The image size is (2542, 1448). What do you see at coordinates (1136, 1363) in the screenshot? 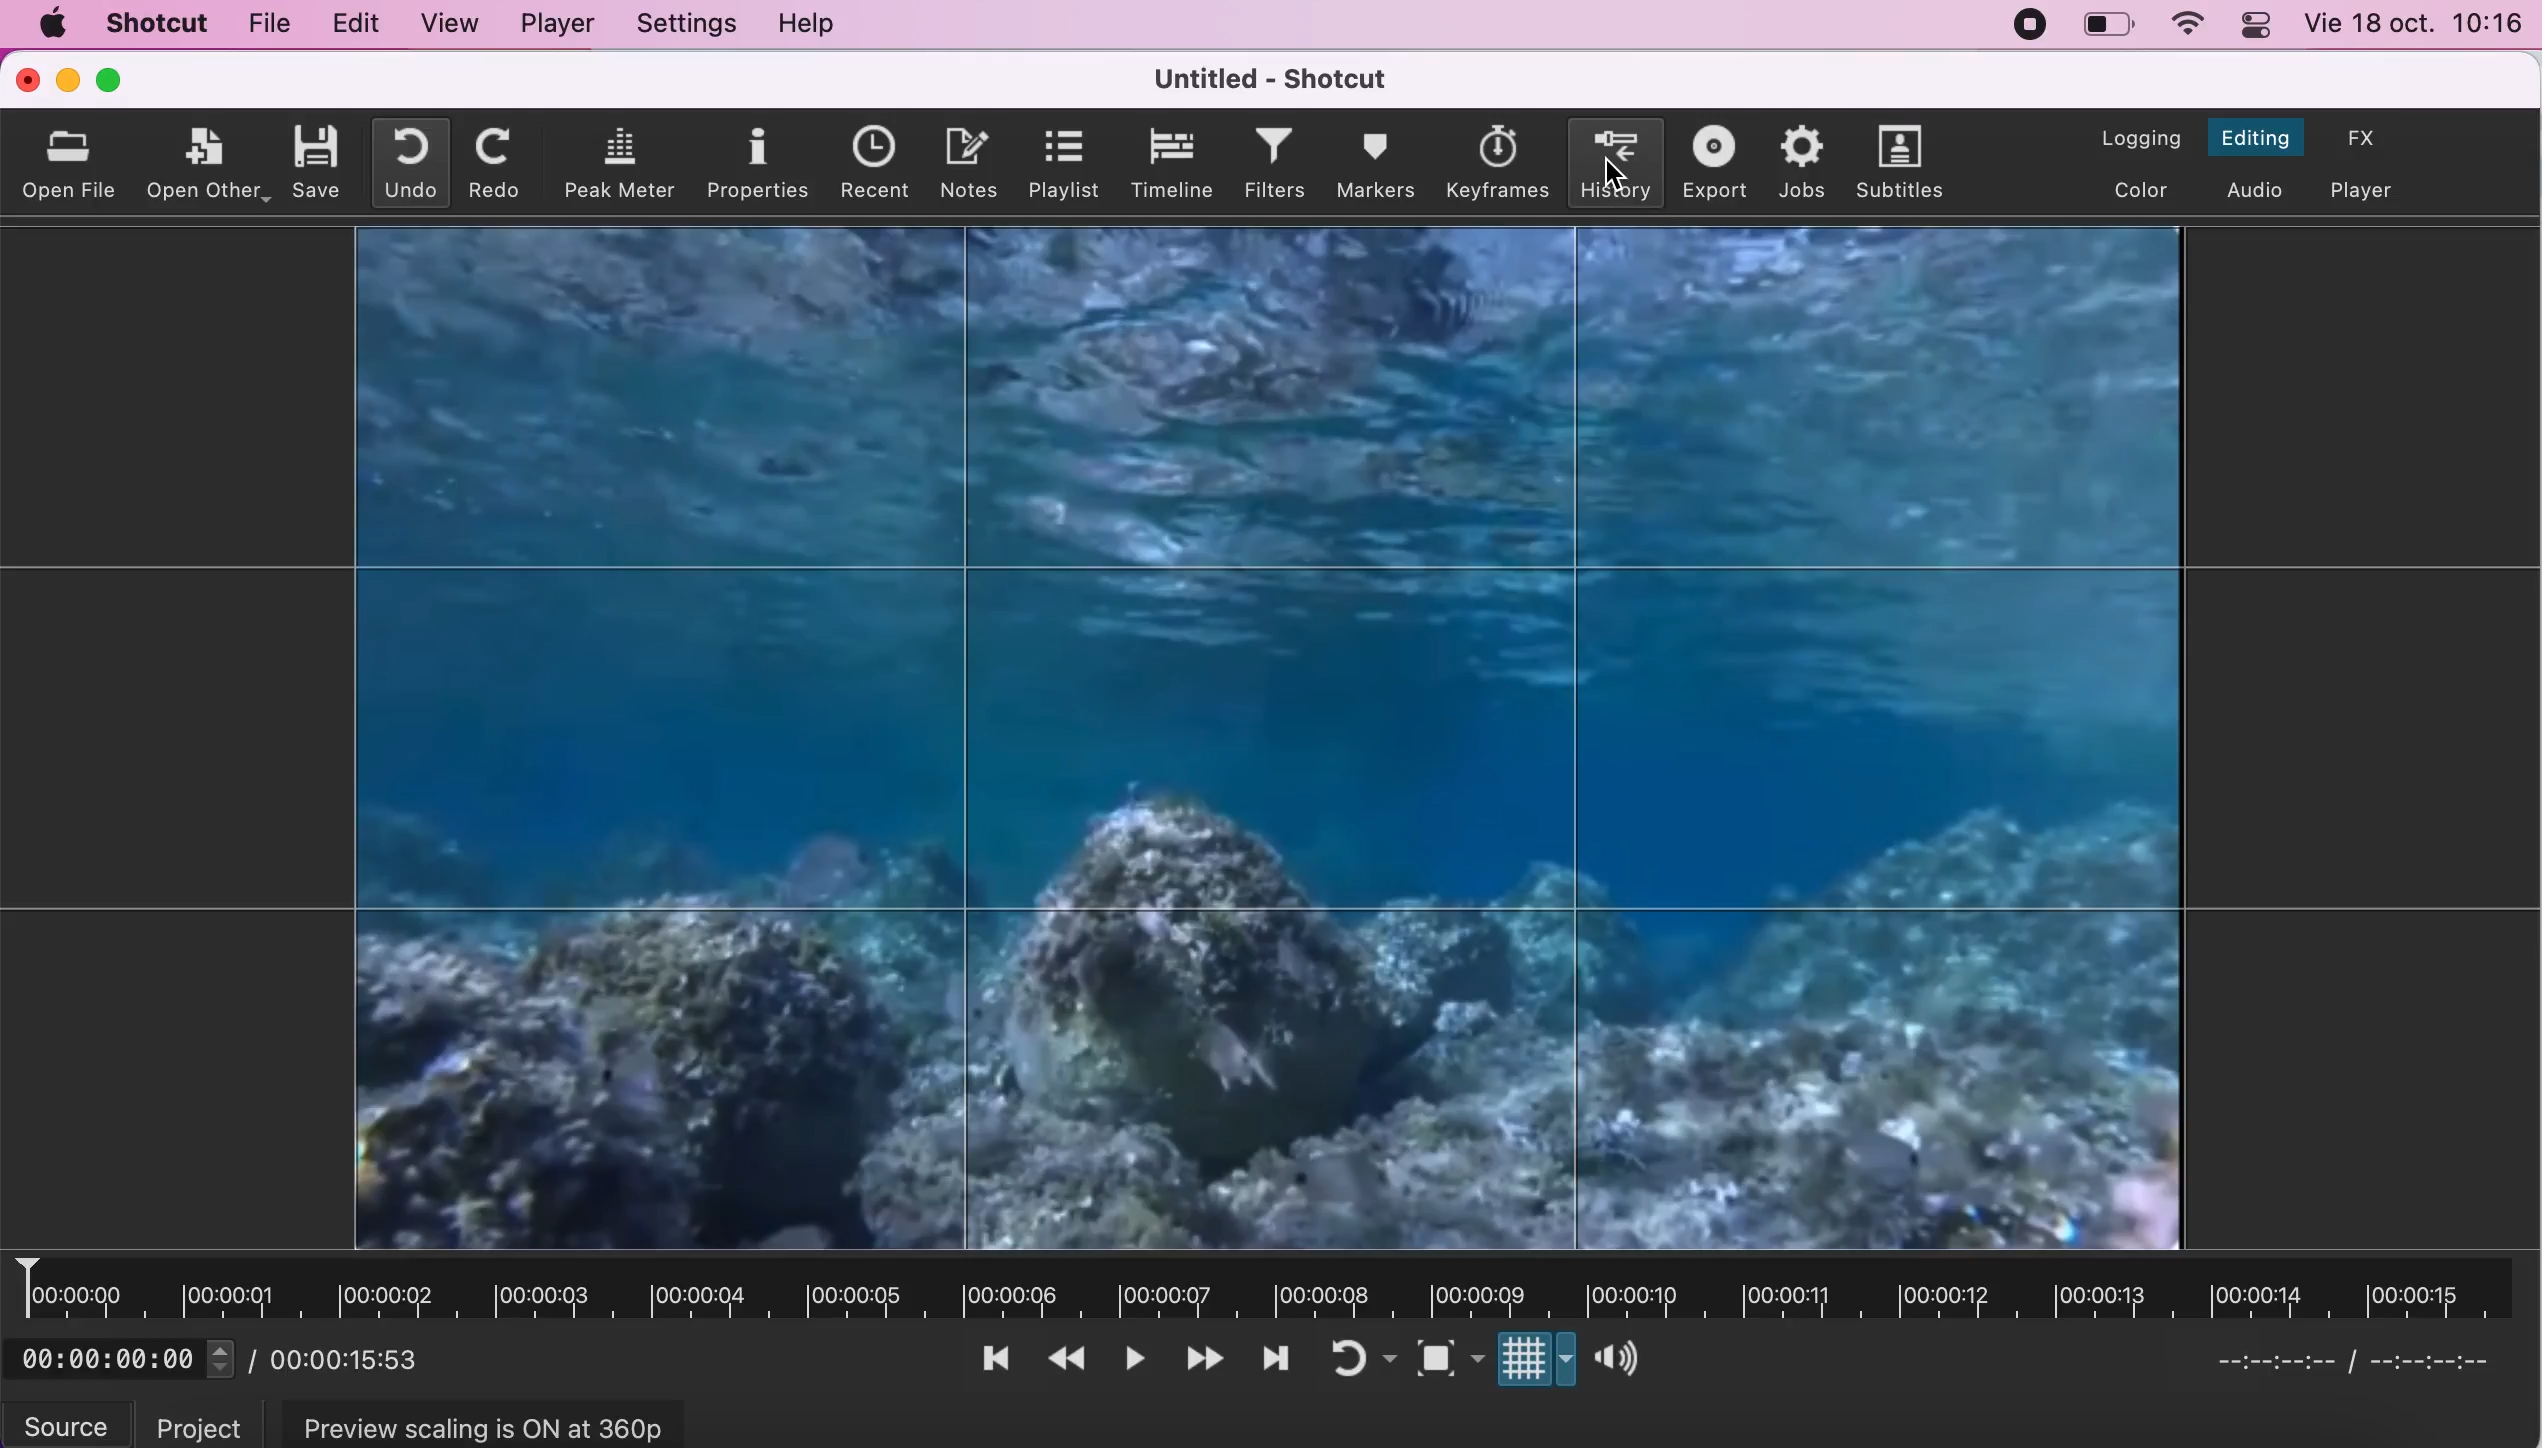
I see `toggle play or pause` at bounding box center [1136, 1363].